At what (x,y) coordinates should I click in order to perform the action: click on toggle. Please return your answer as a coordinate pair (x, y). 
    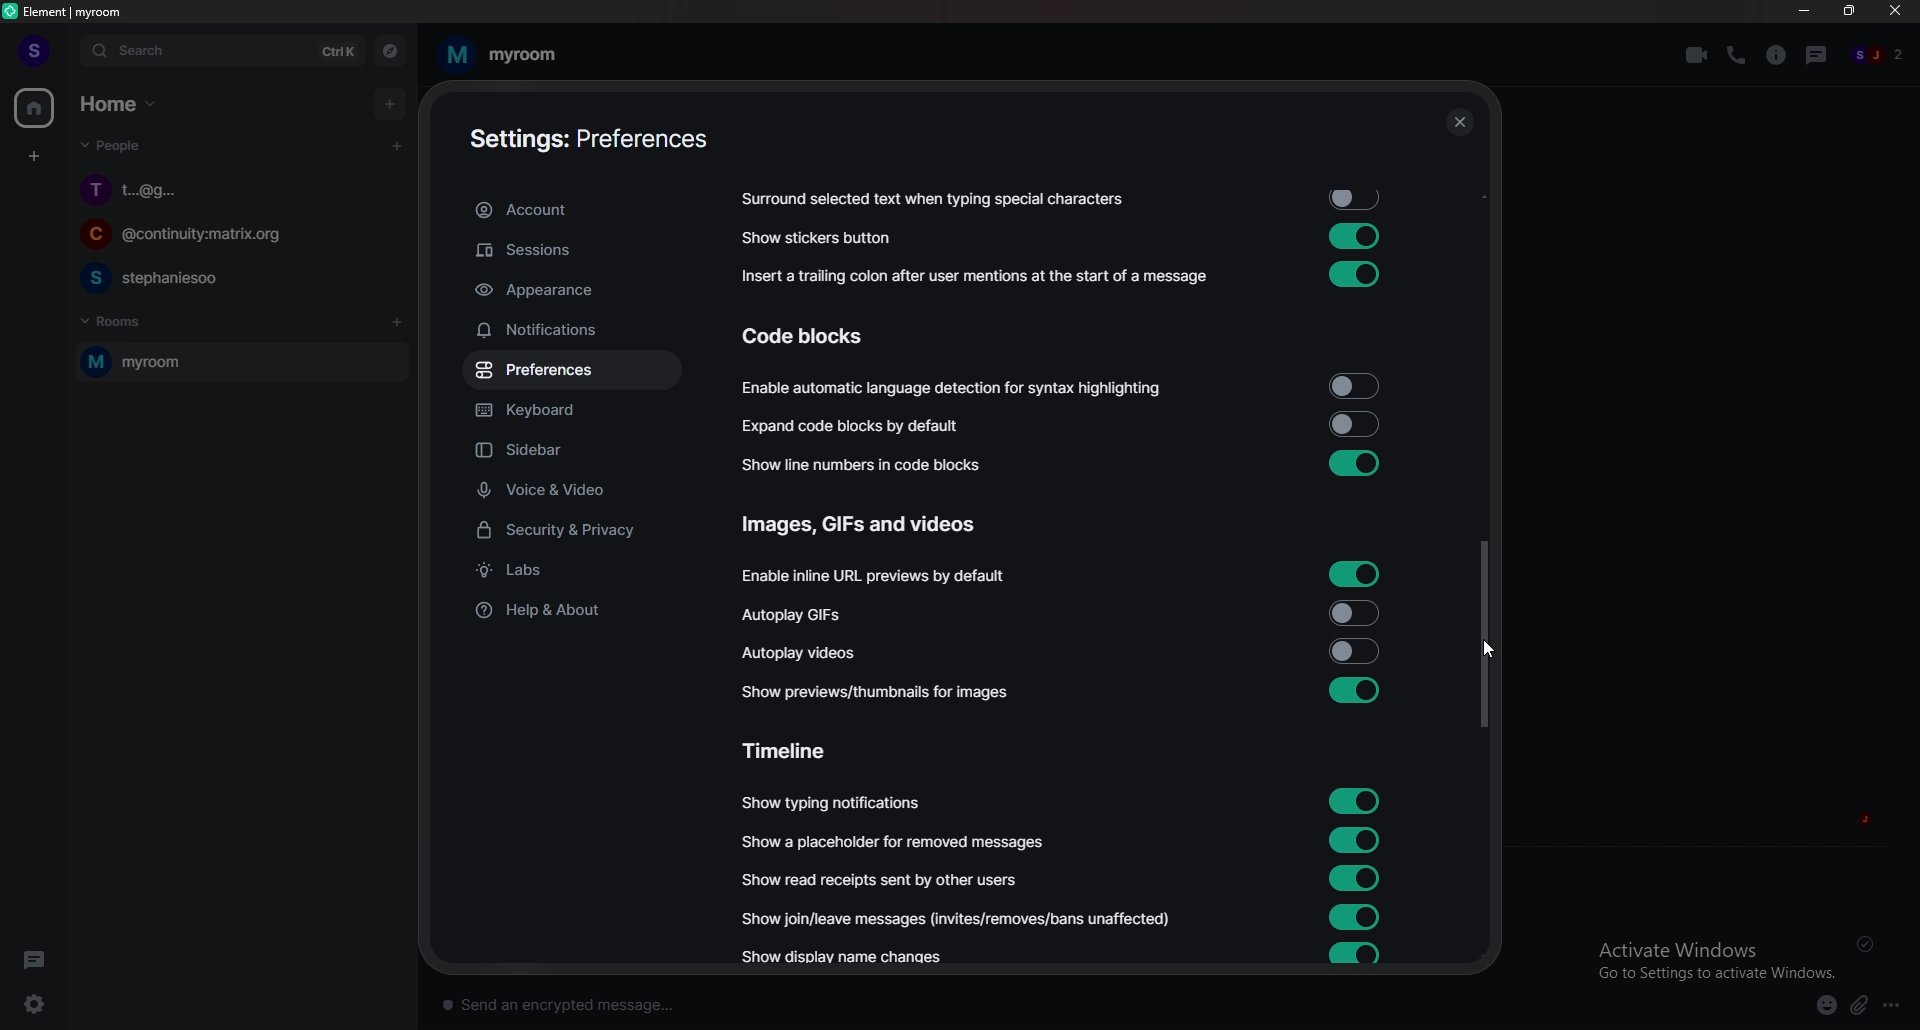
    Looking at the image, I should click on (1360, 199).